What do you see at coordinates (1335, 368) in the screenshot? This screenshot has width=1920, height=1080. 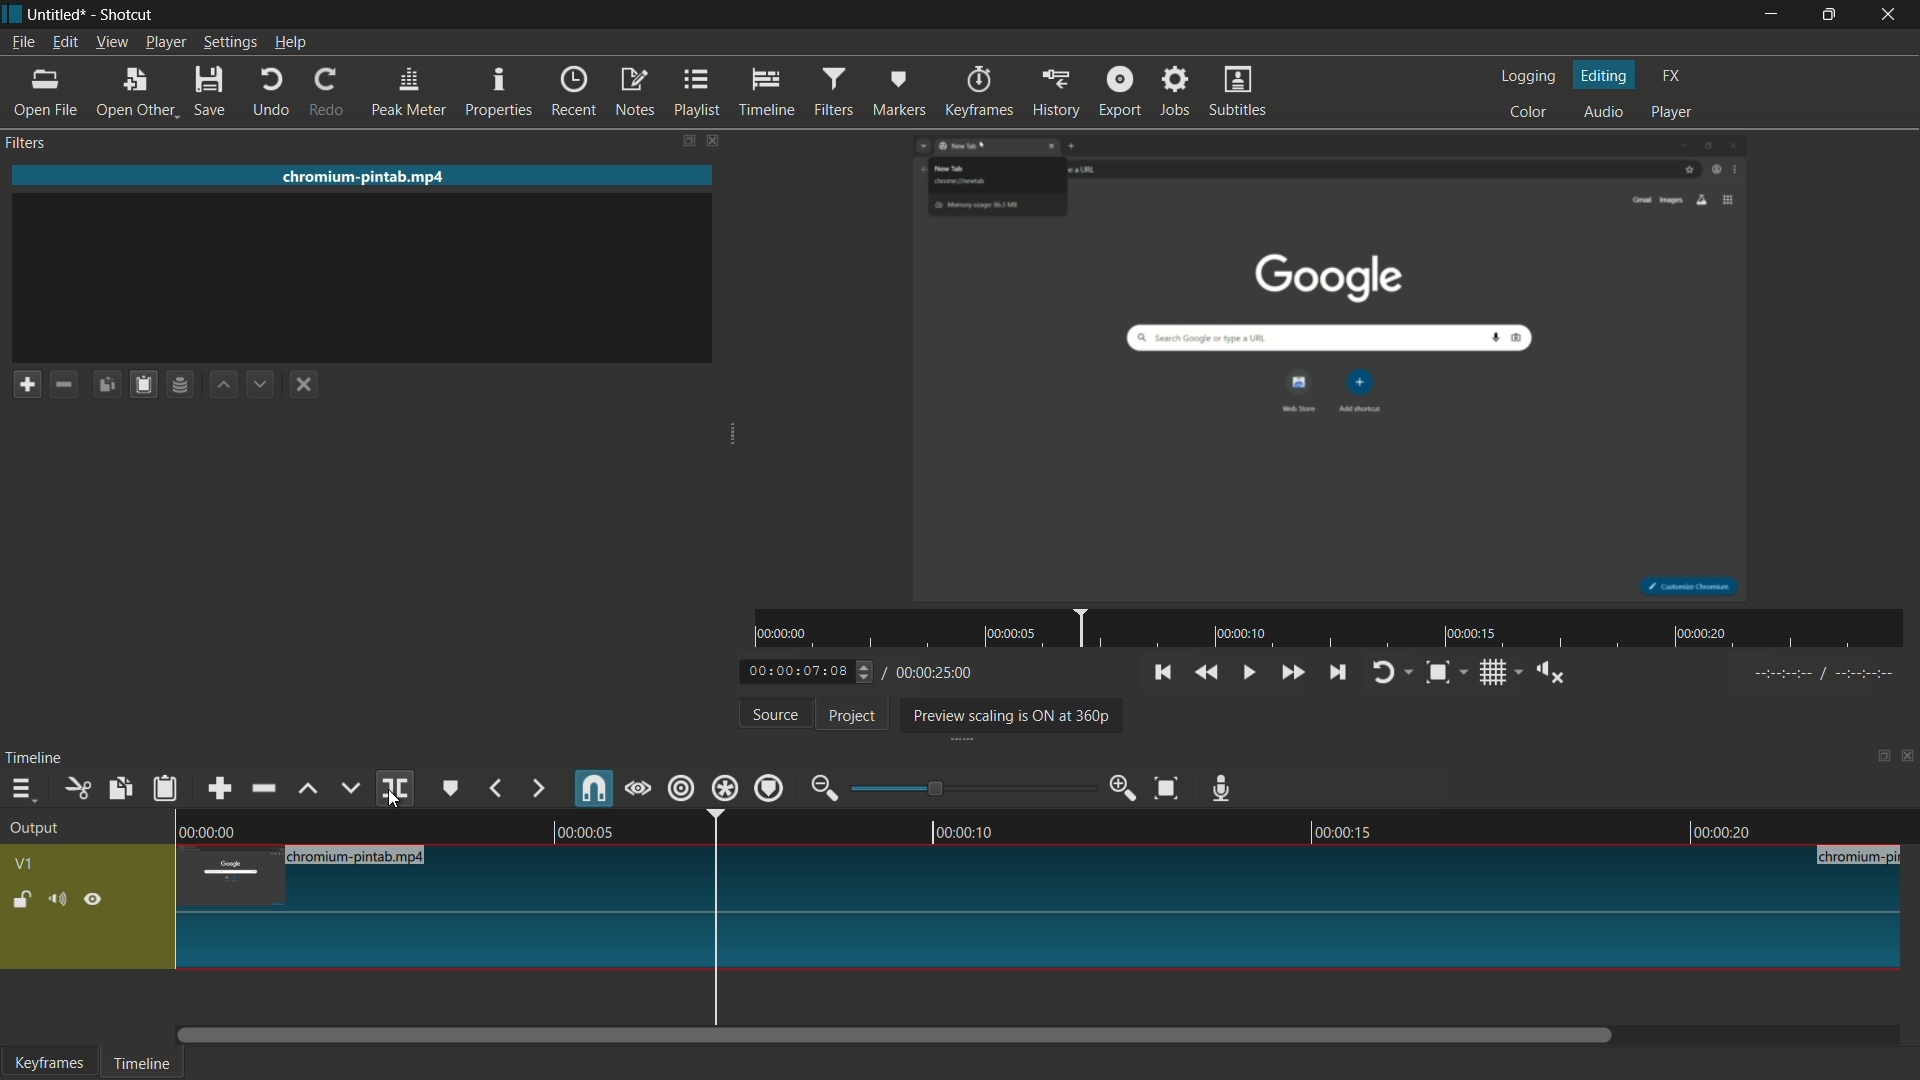 I see `preview video` at bounding box center [1335, 368].